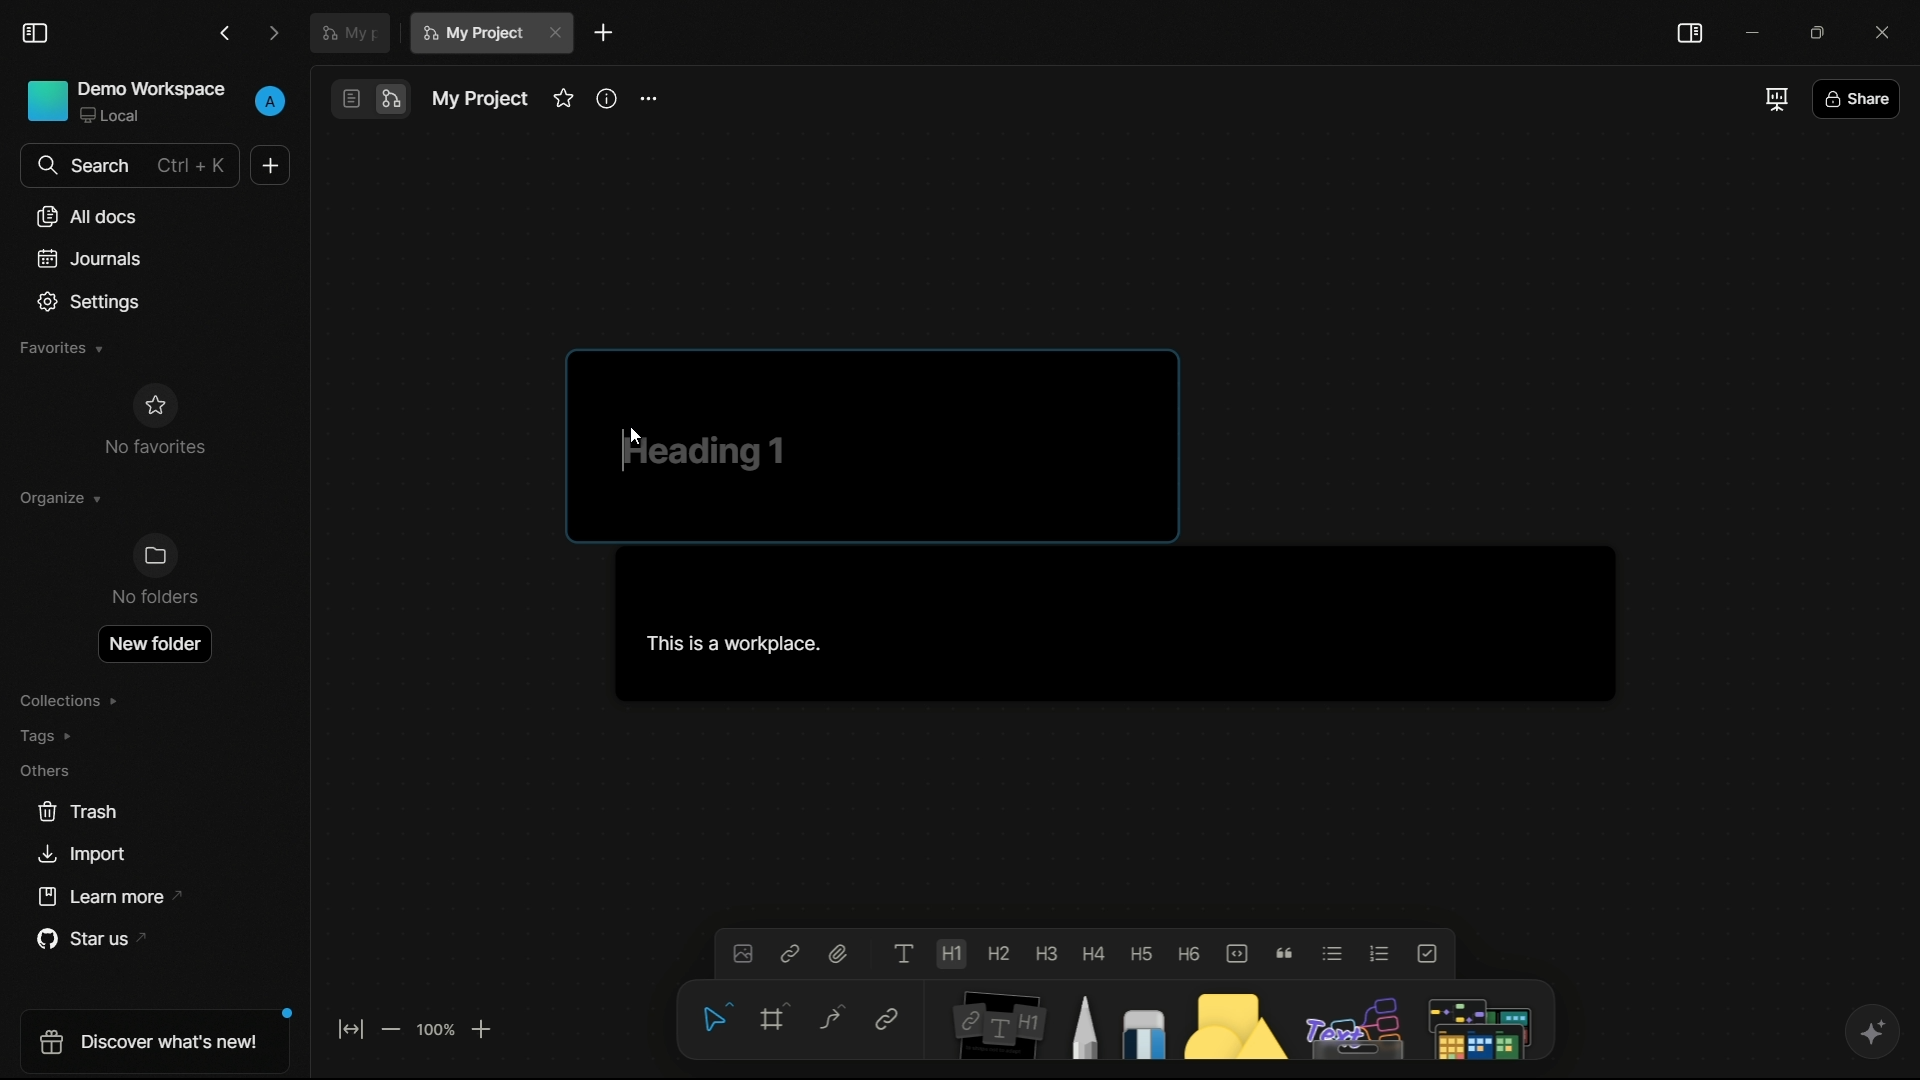 The image size is (1920, 1080). What do you see at coordinates (45, 769) in the screenshot?
I see `others` at bounding box center [45, 769].